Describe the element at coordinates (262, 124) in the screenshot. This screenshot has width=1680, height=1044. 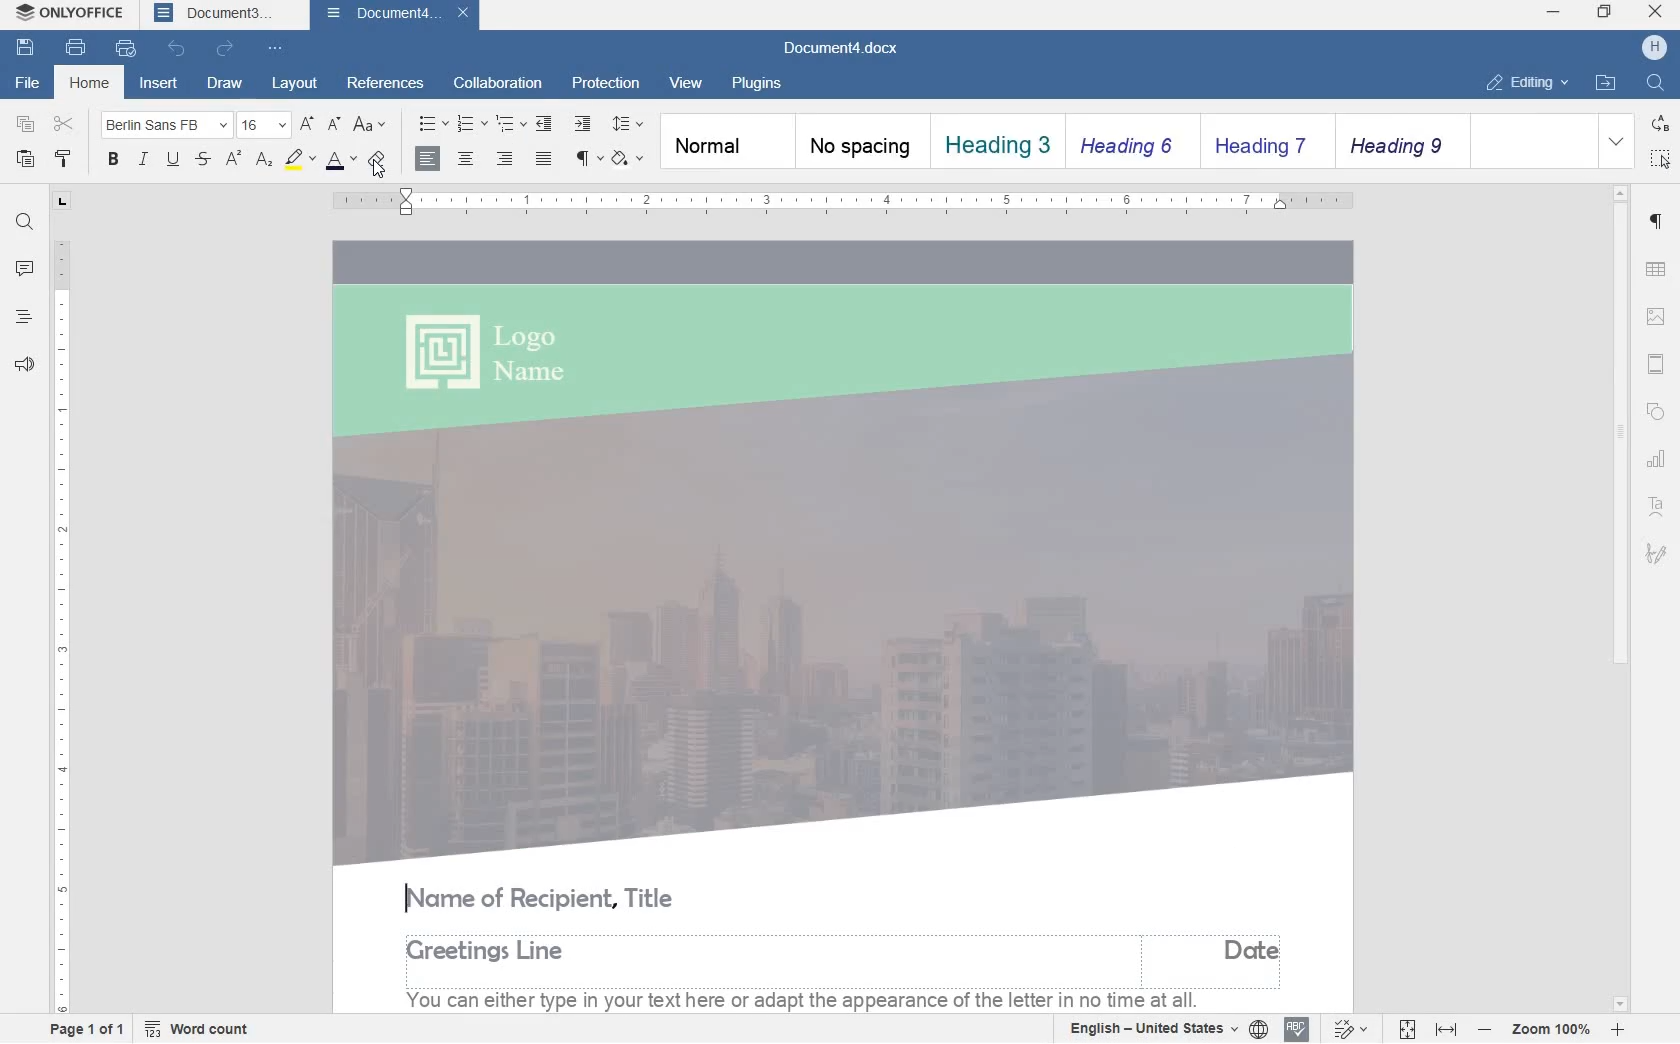
I see `font size` at that location.